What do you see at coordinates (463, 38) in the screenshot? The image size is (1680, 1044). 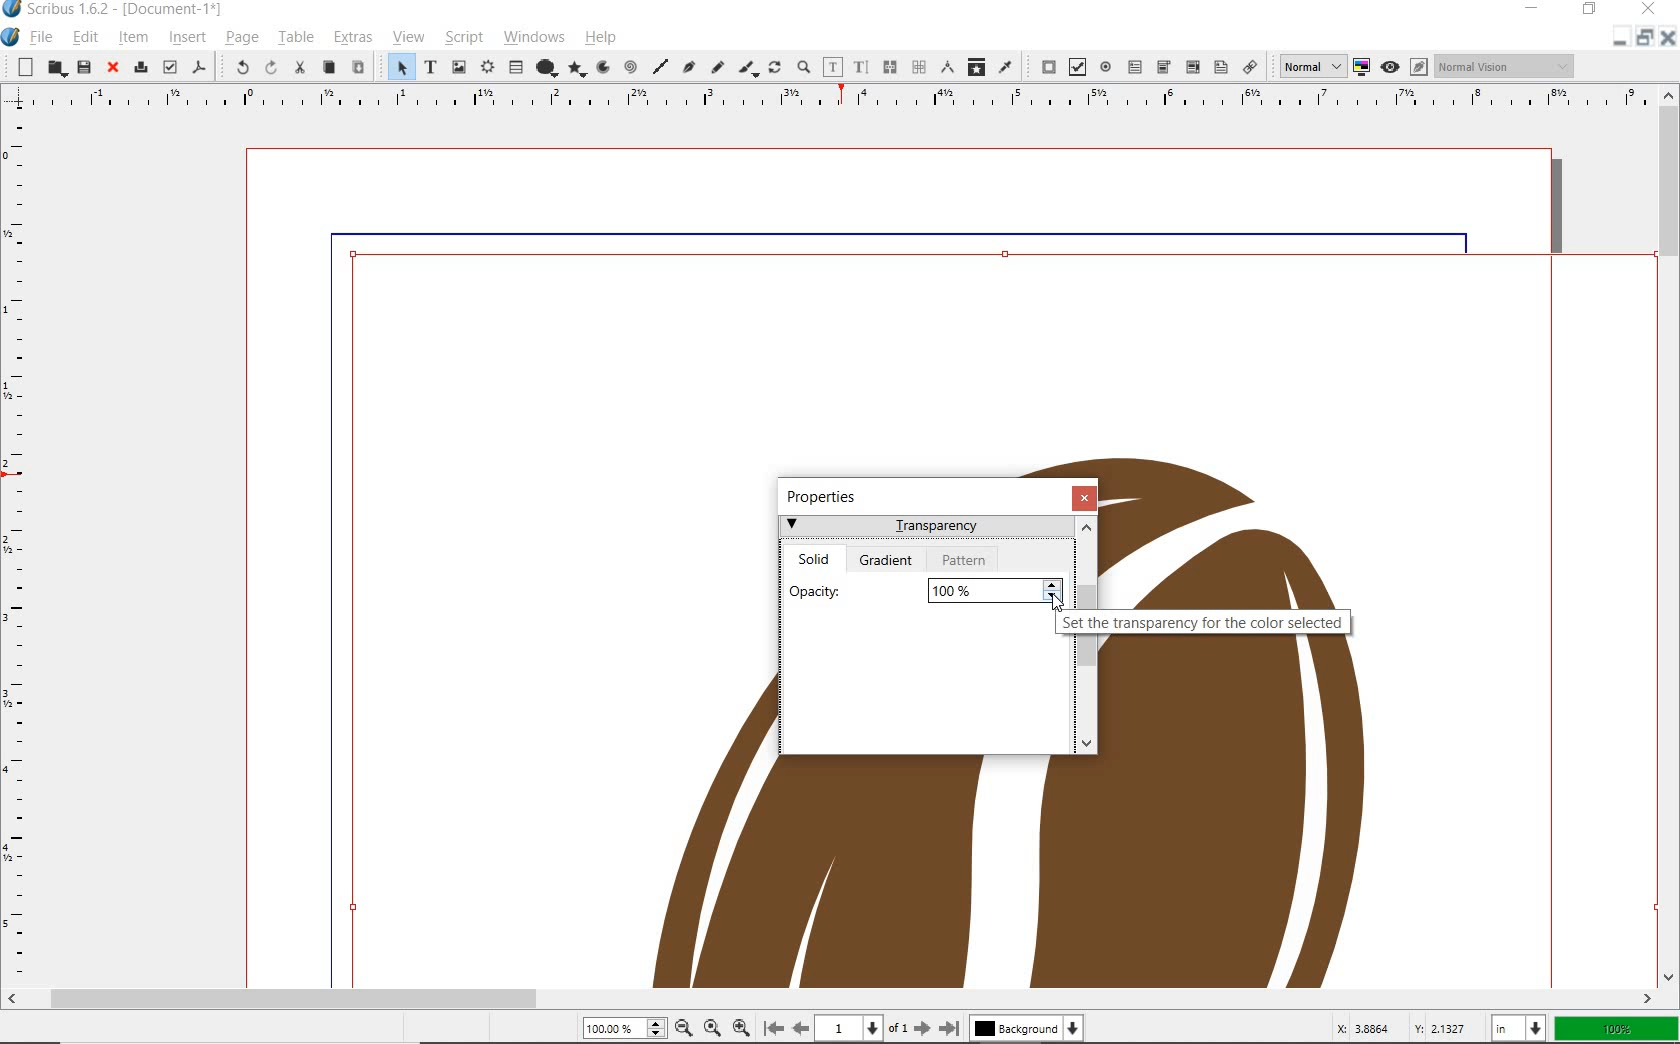 I see `script` at bounding box center [463, 38].